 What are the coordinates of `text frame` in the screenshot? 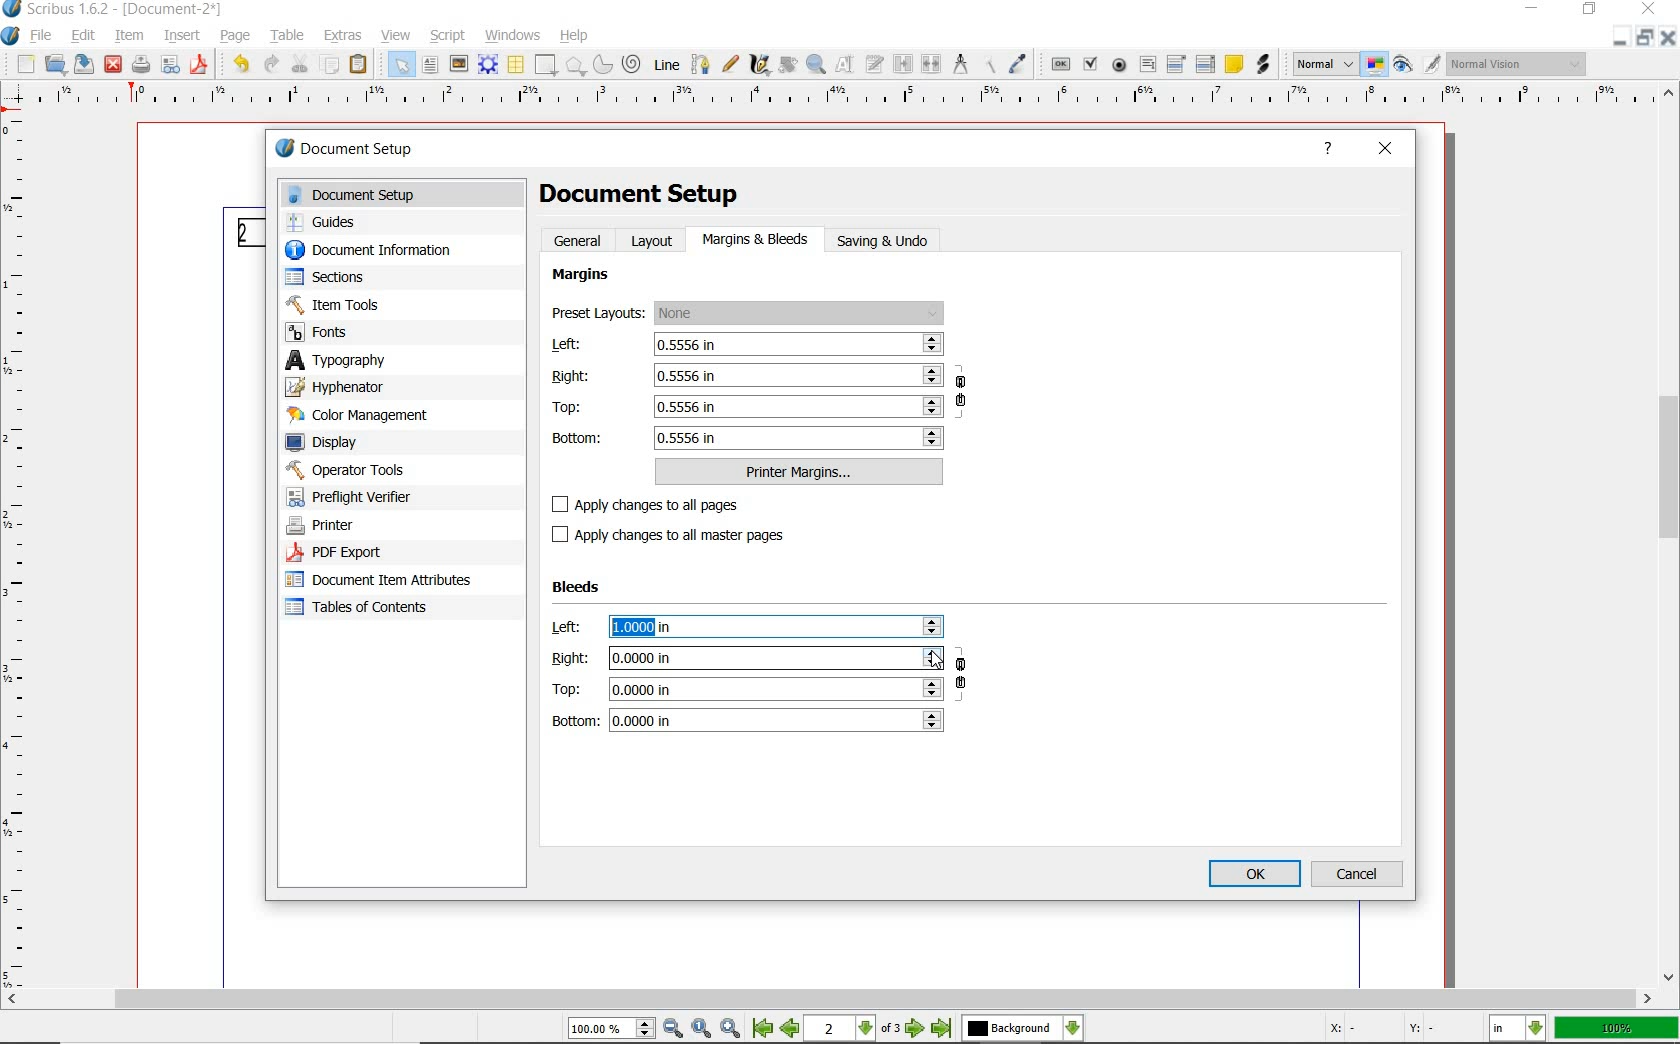 It's located at (430, 66).